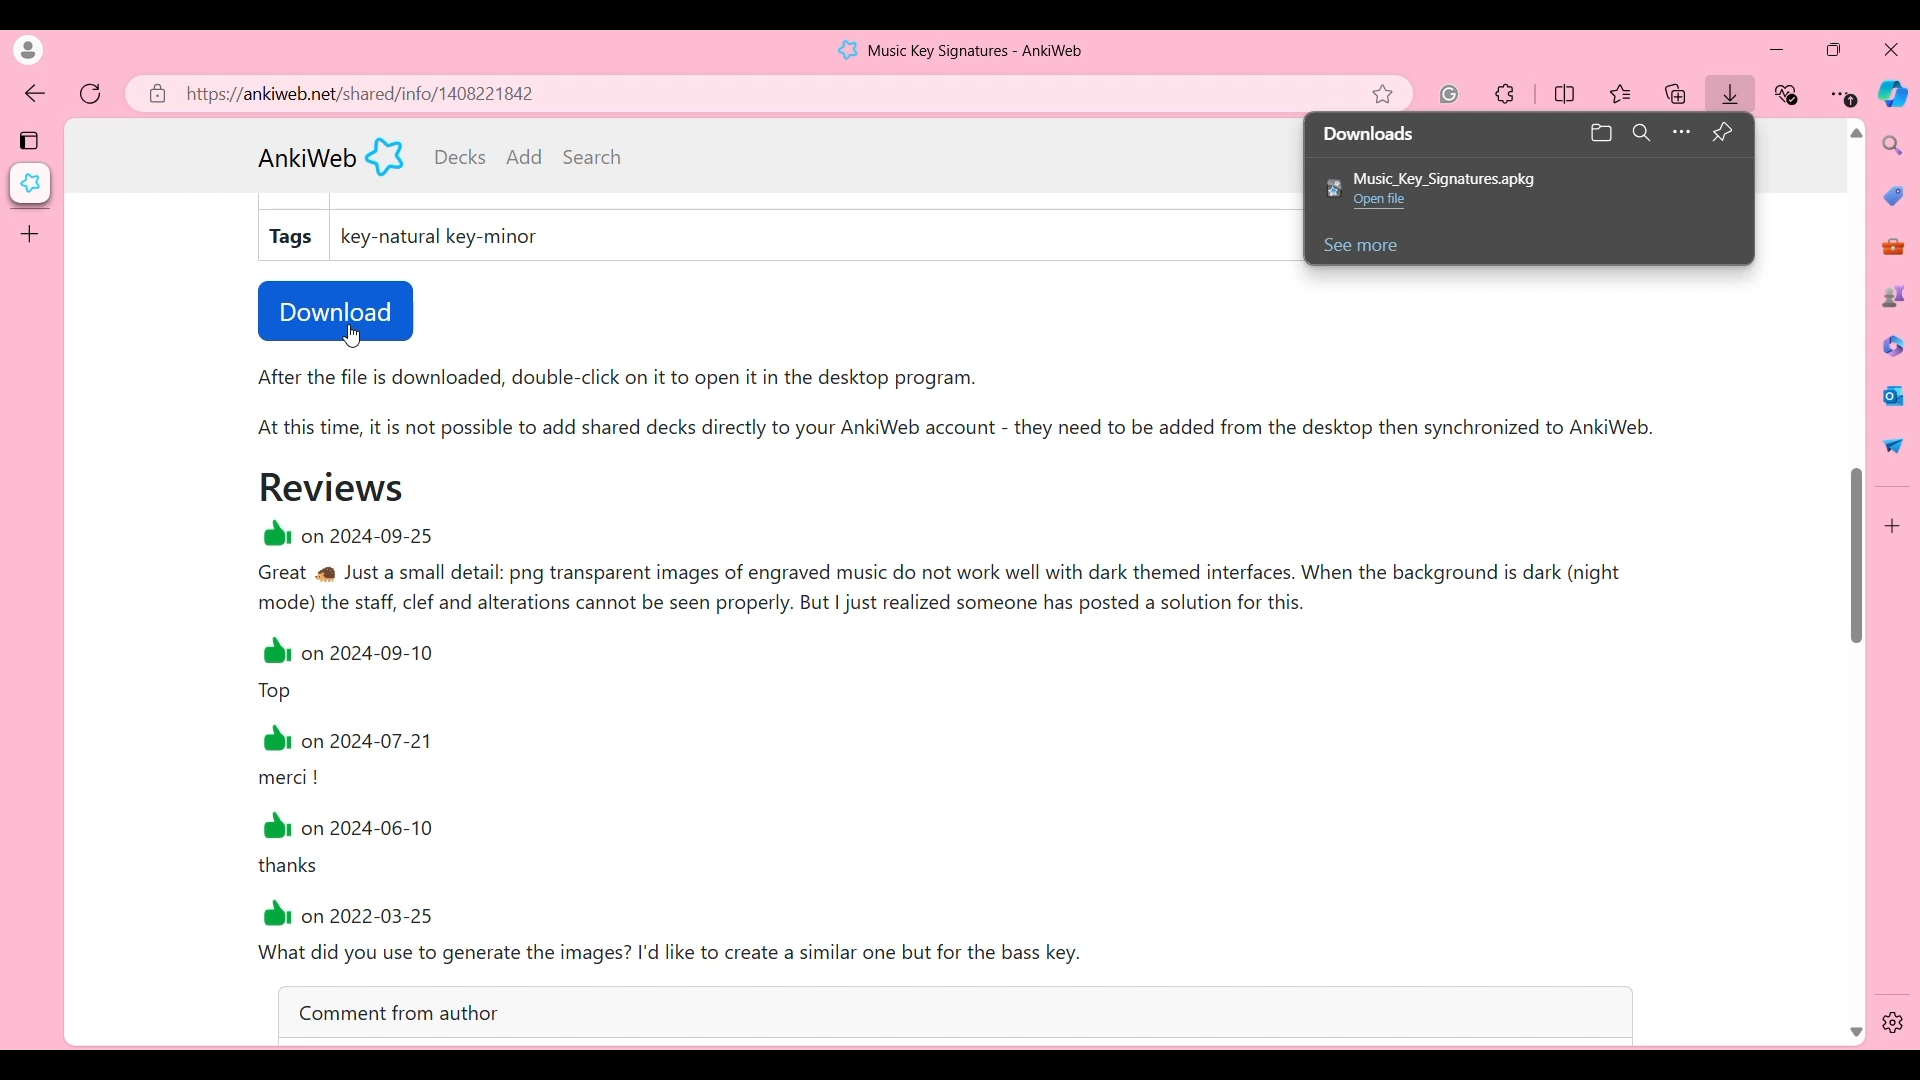 The image size is (1920, 1080). What do you see at coordinates (1602, 133) in the screenshot?
I see `Open downloads folder` at bounding box center [1602, 133].